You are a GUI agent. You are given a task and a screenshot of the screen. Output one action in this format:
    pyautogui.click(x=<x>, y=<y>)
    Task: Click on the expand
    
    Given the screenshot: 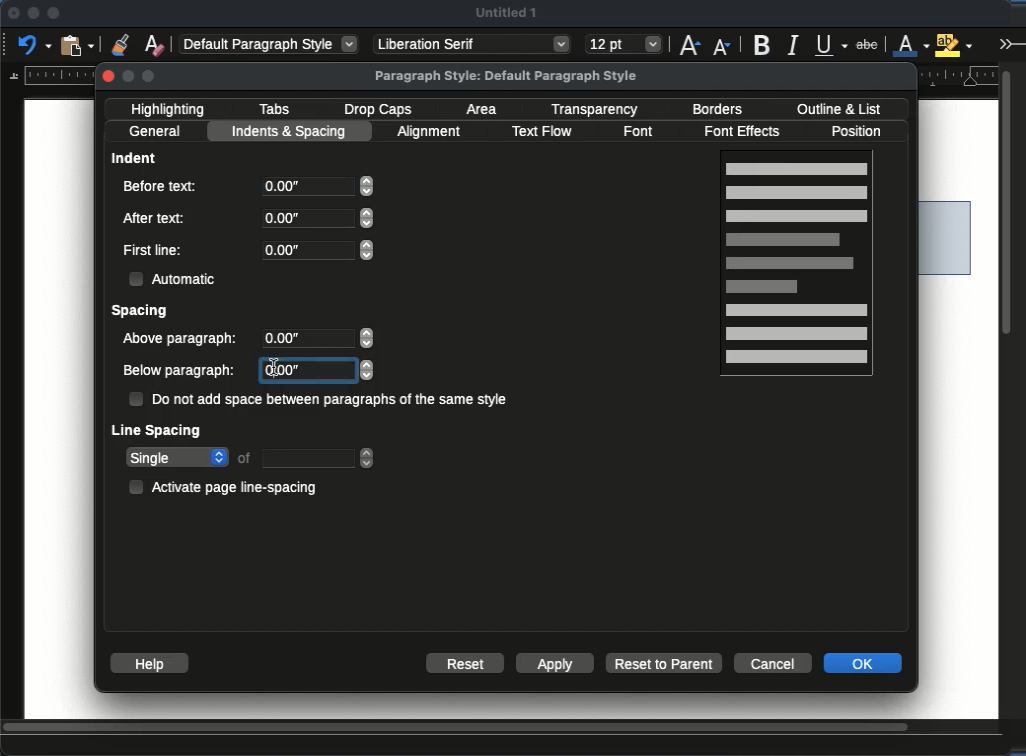 What is the action you would take?
    pyautogui.click(x=1009, y=43)
    